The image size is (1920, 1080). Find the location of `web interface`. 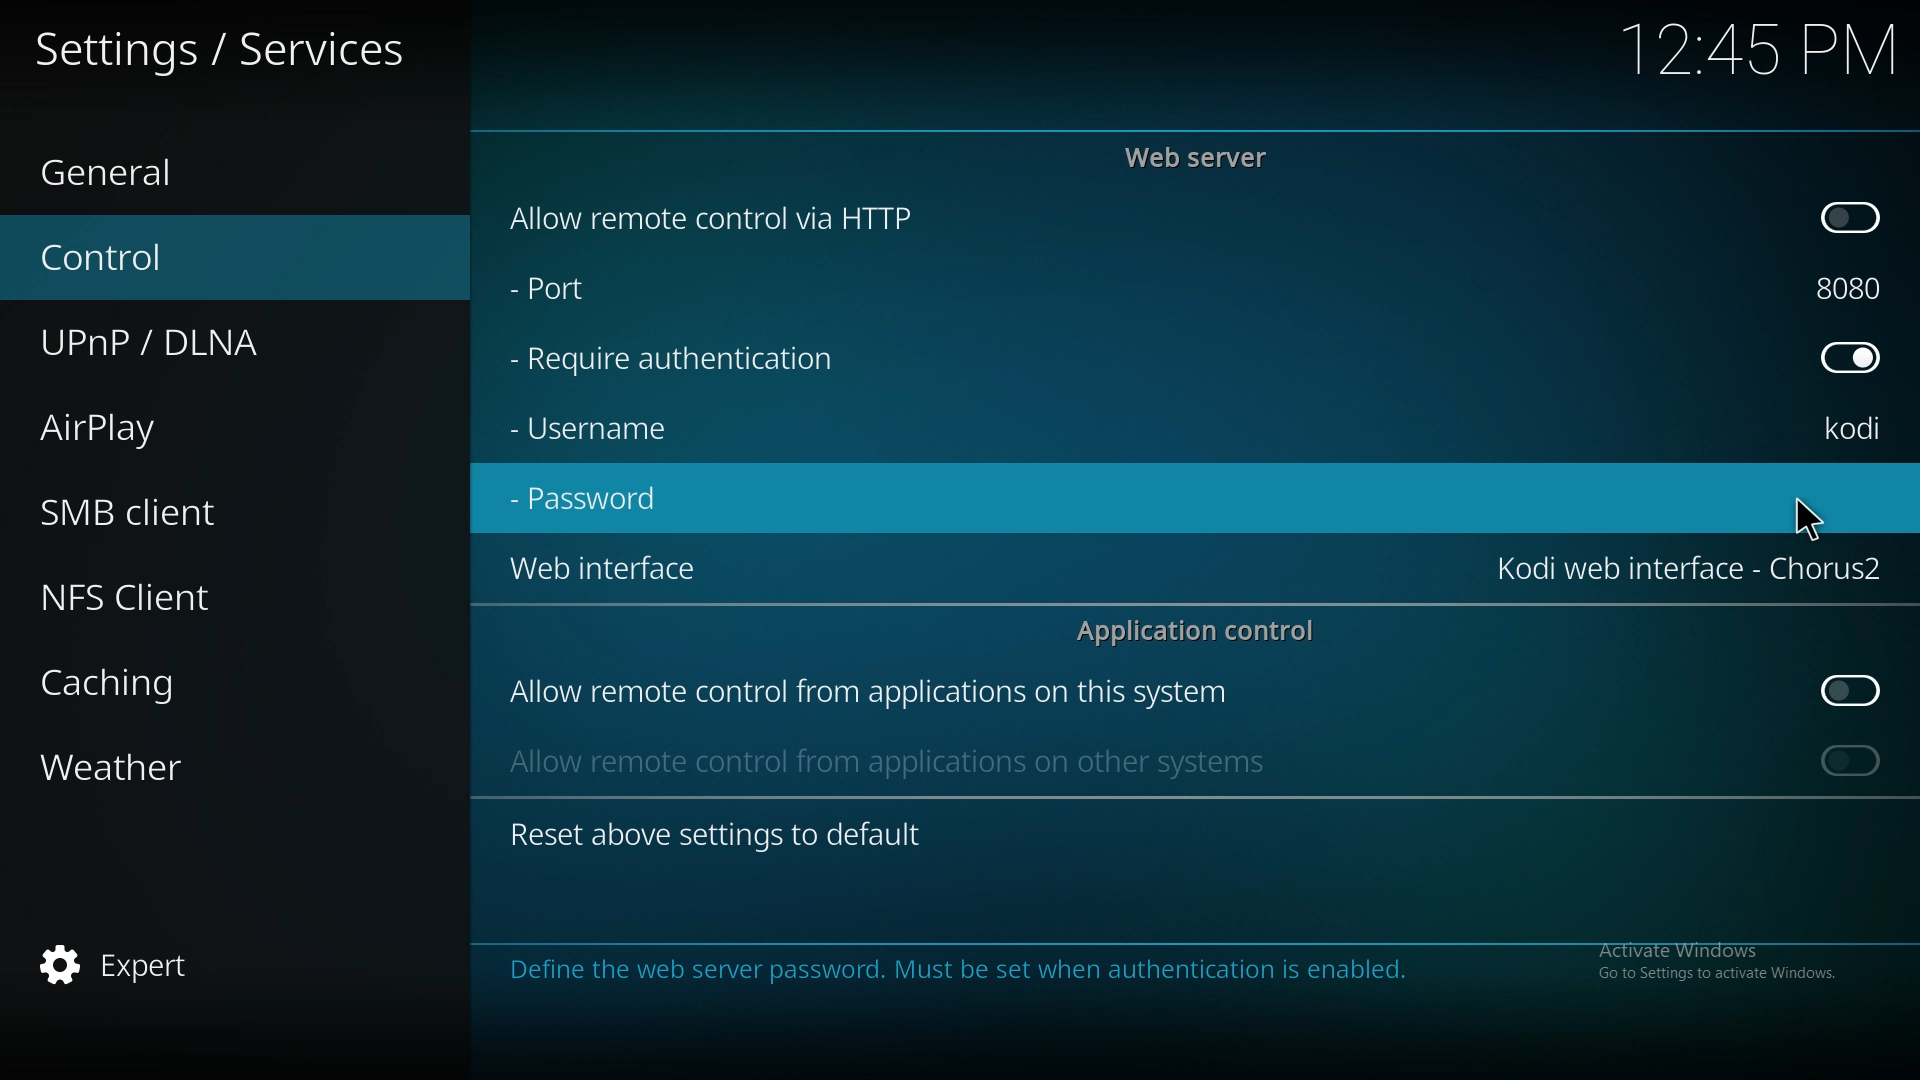

web interface is located at coordinates (1690, 565).